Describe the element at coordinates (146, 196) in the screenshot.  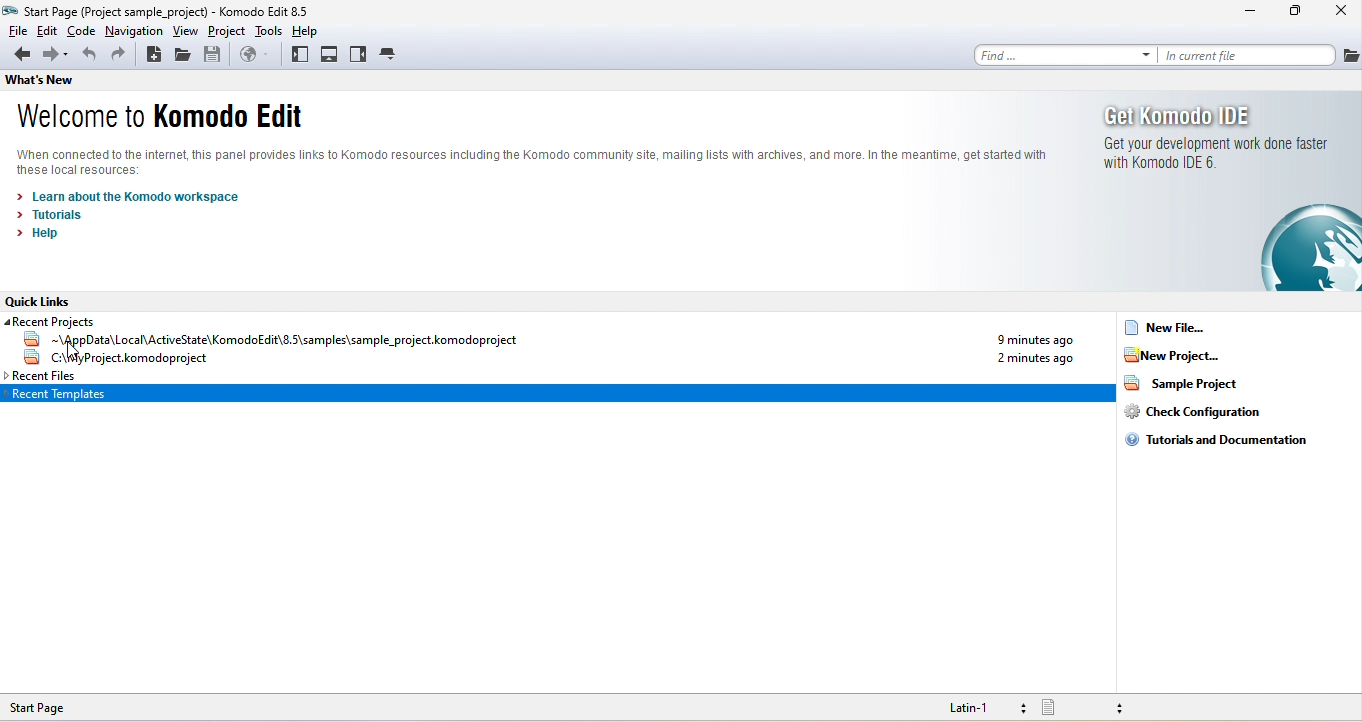
I see `learn about the komodo workspace` at that location.